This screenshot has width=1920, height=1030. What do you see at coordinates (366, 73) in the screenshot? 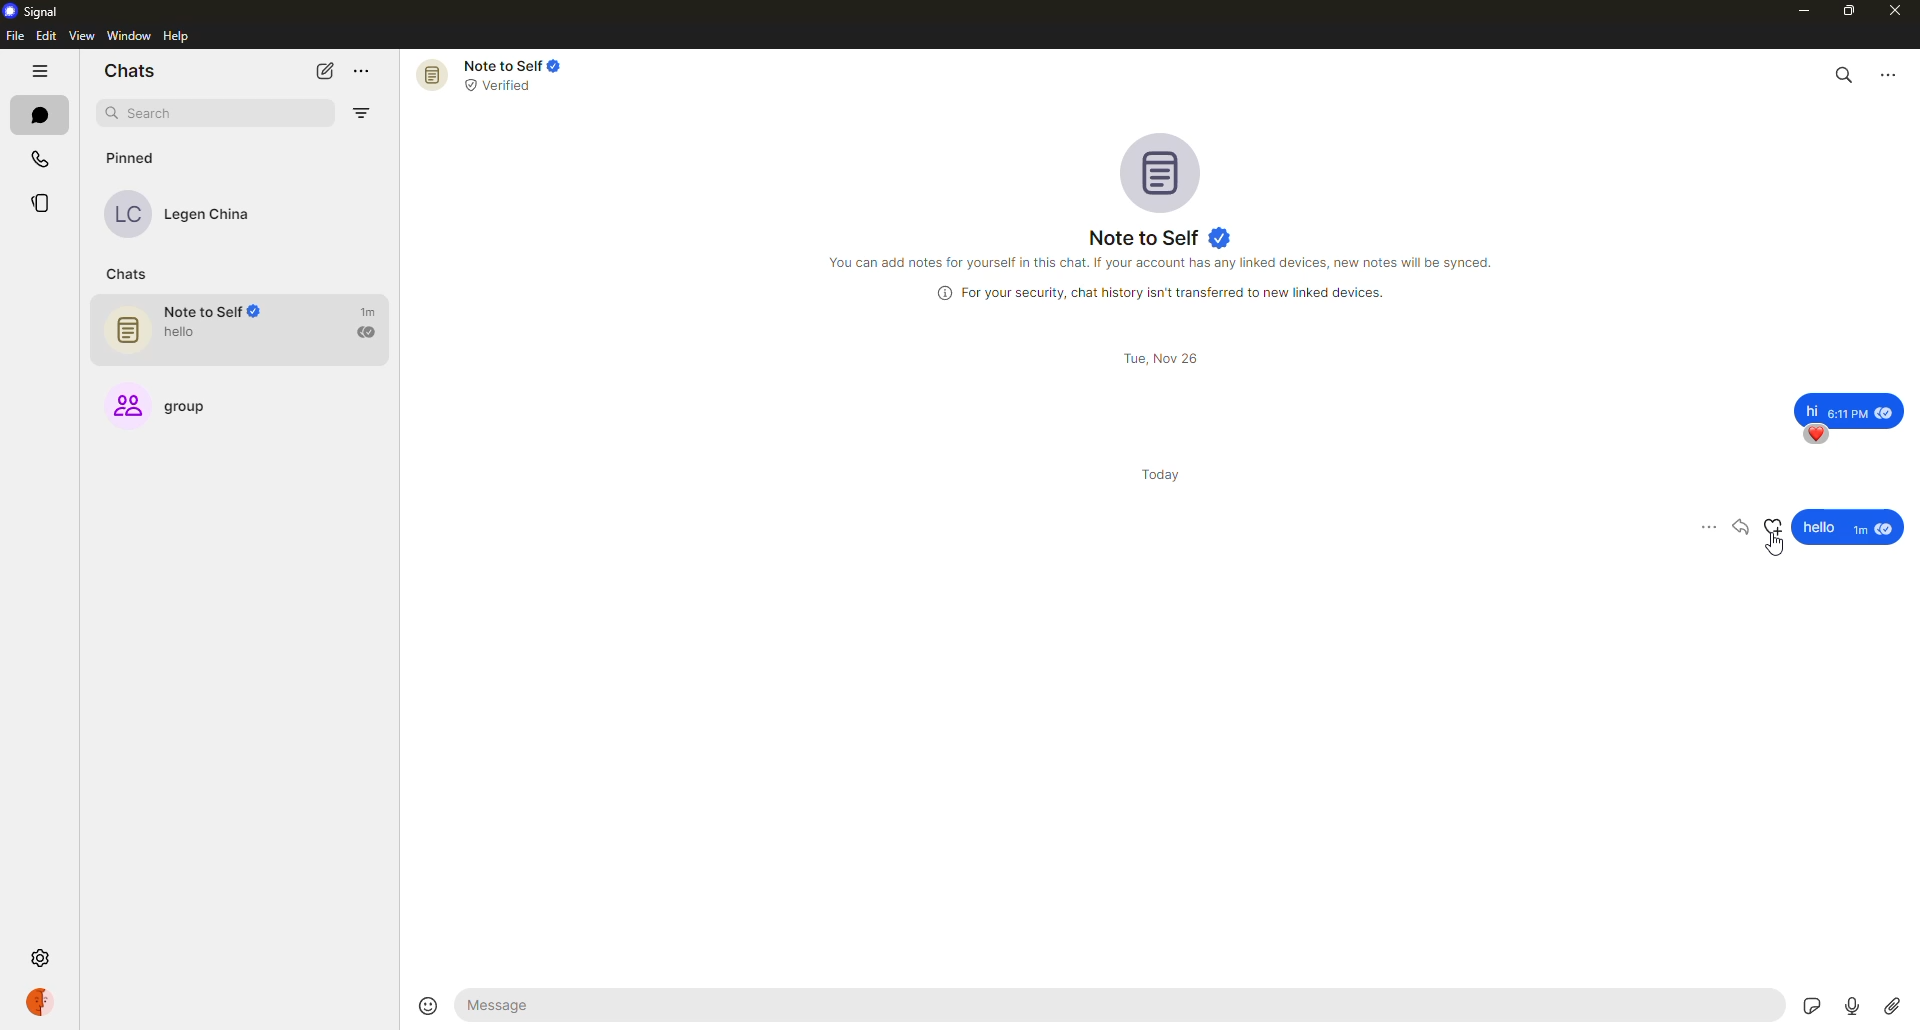
I see `more` at bounding box center [366, 73].